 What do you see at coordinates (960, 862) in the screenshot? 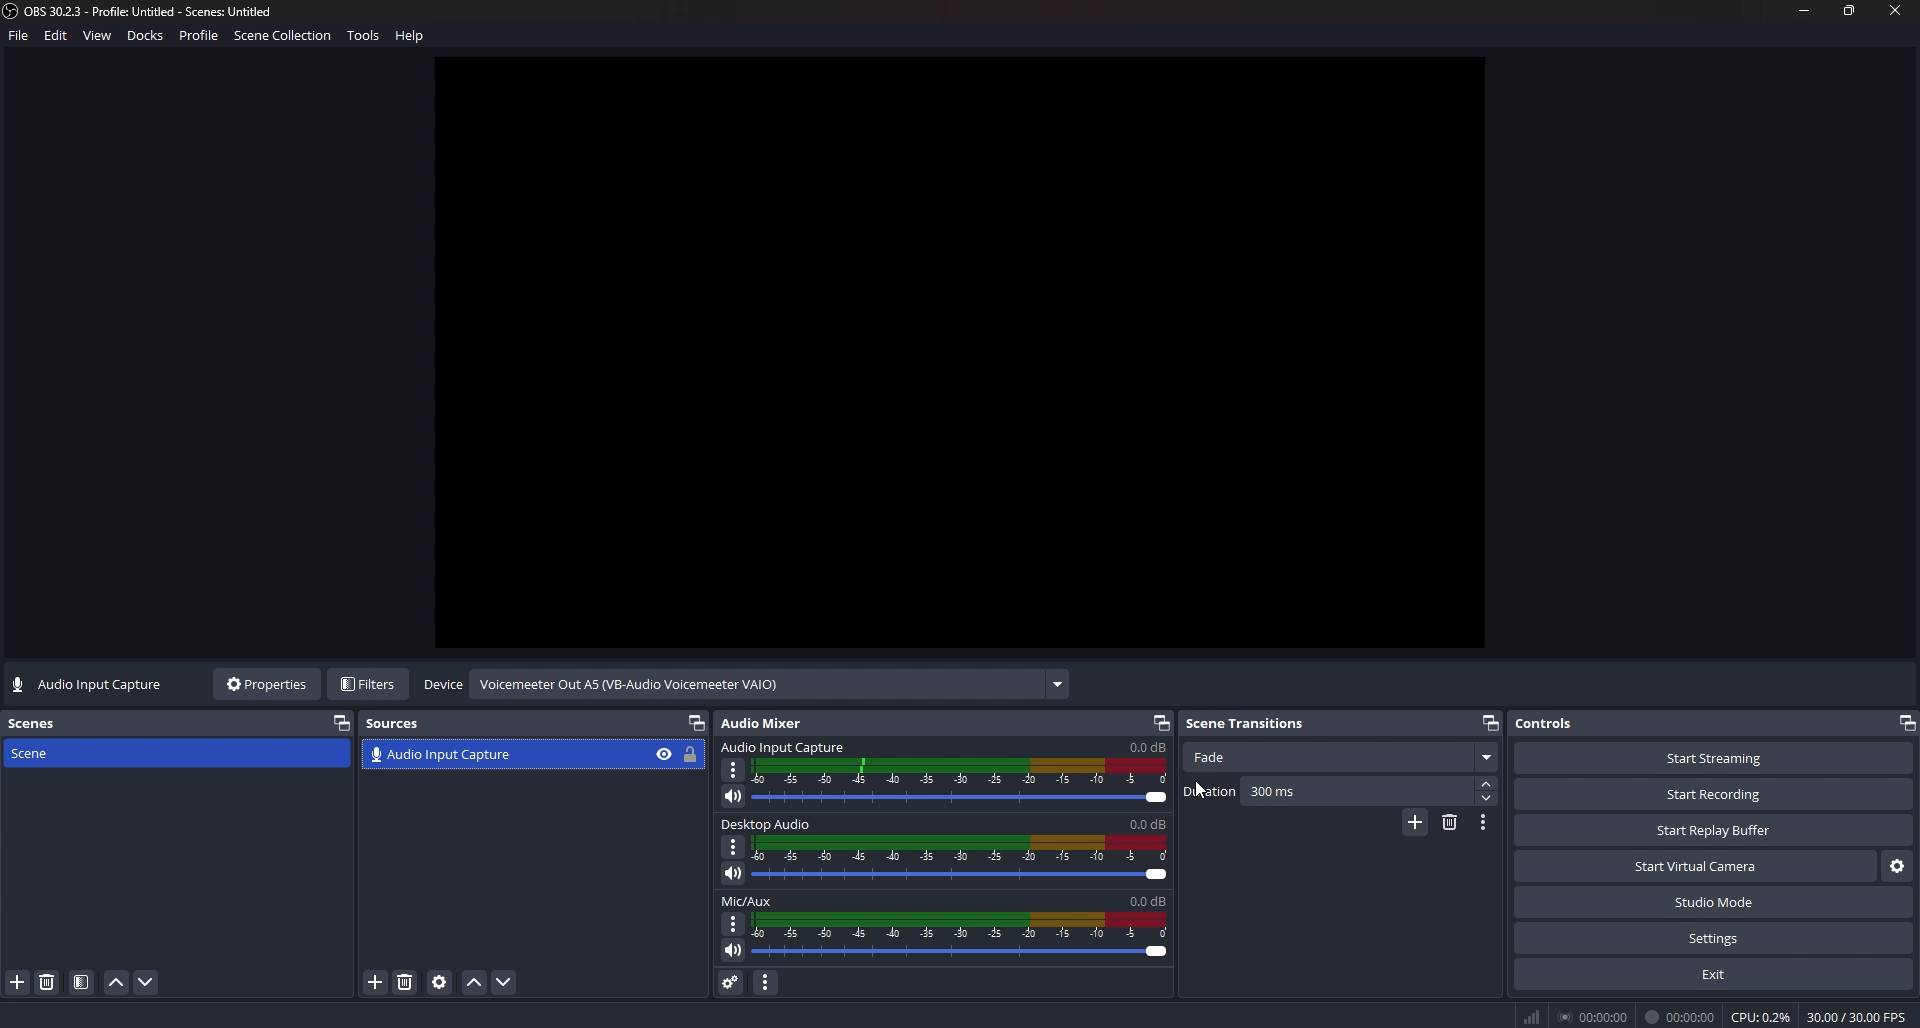
I see `volume adjust` at bounding box center [960, 862].